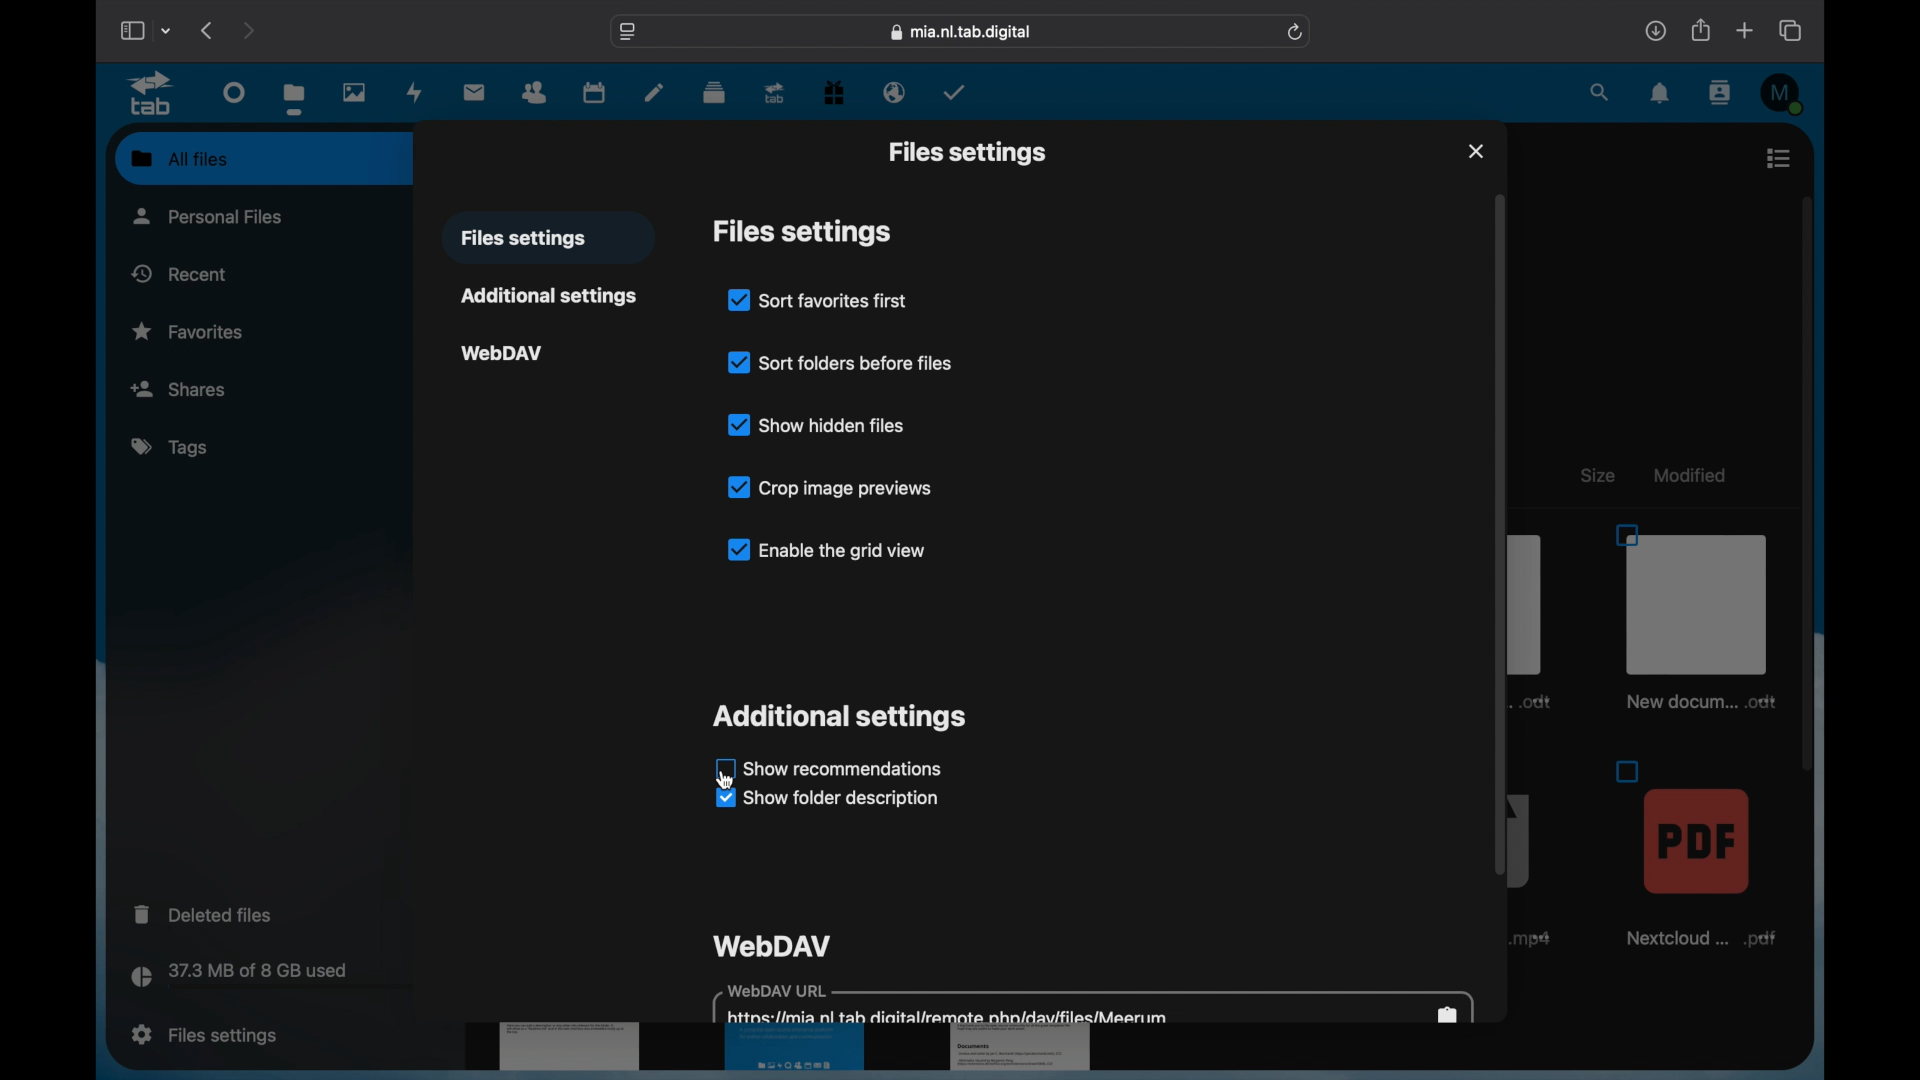 The image size is (1920, 1080). Describe the element at coordinates (1601, 92) in the screenshot. I see `search` at that location.